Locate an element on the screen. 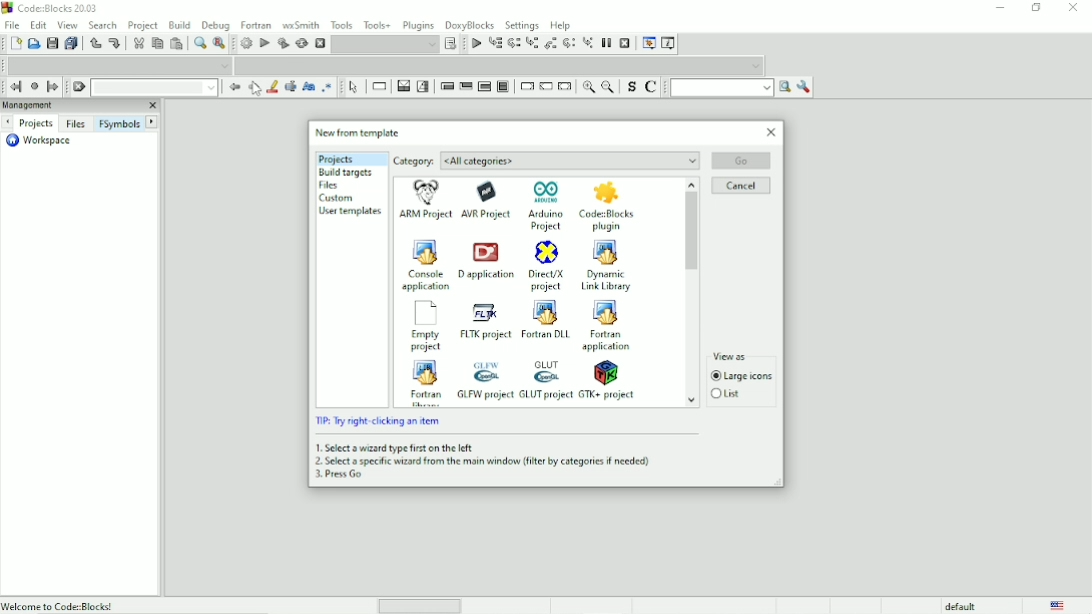 The height and width of the screenshot is (614, 1092). View is located at coordinates (68, 24).